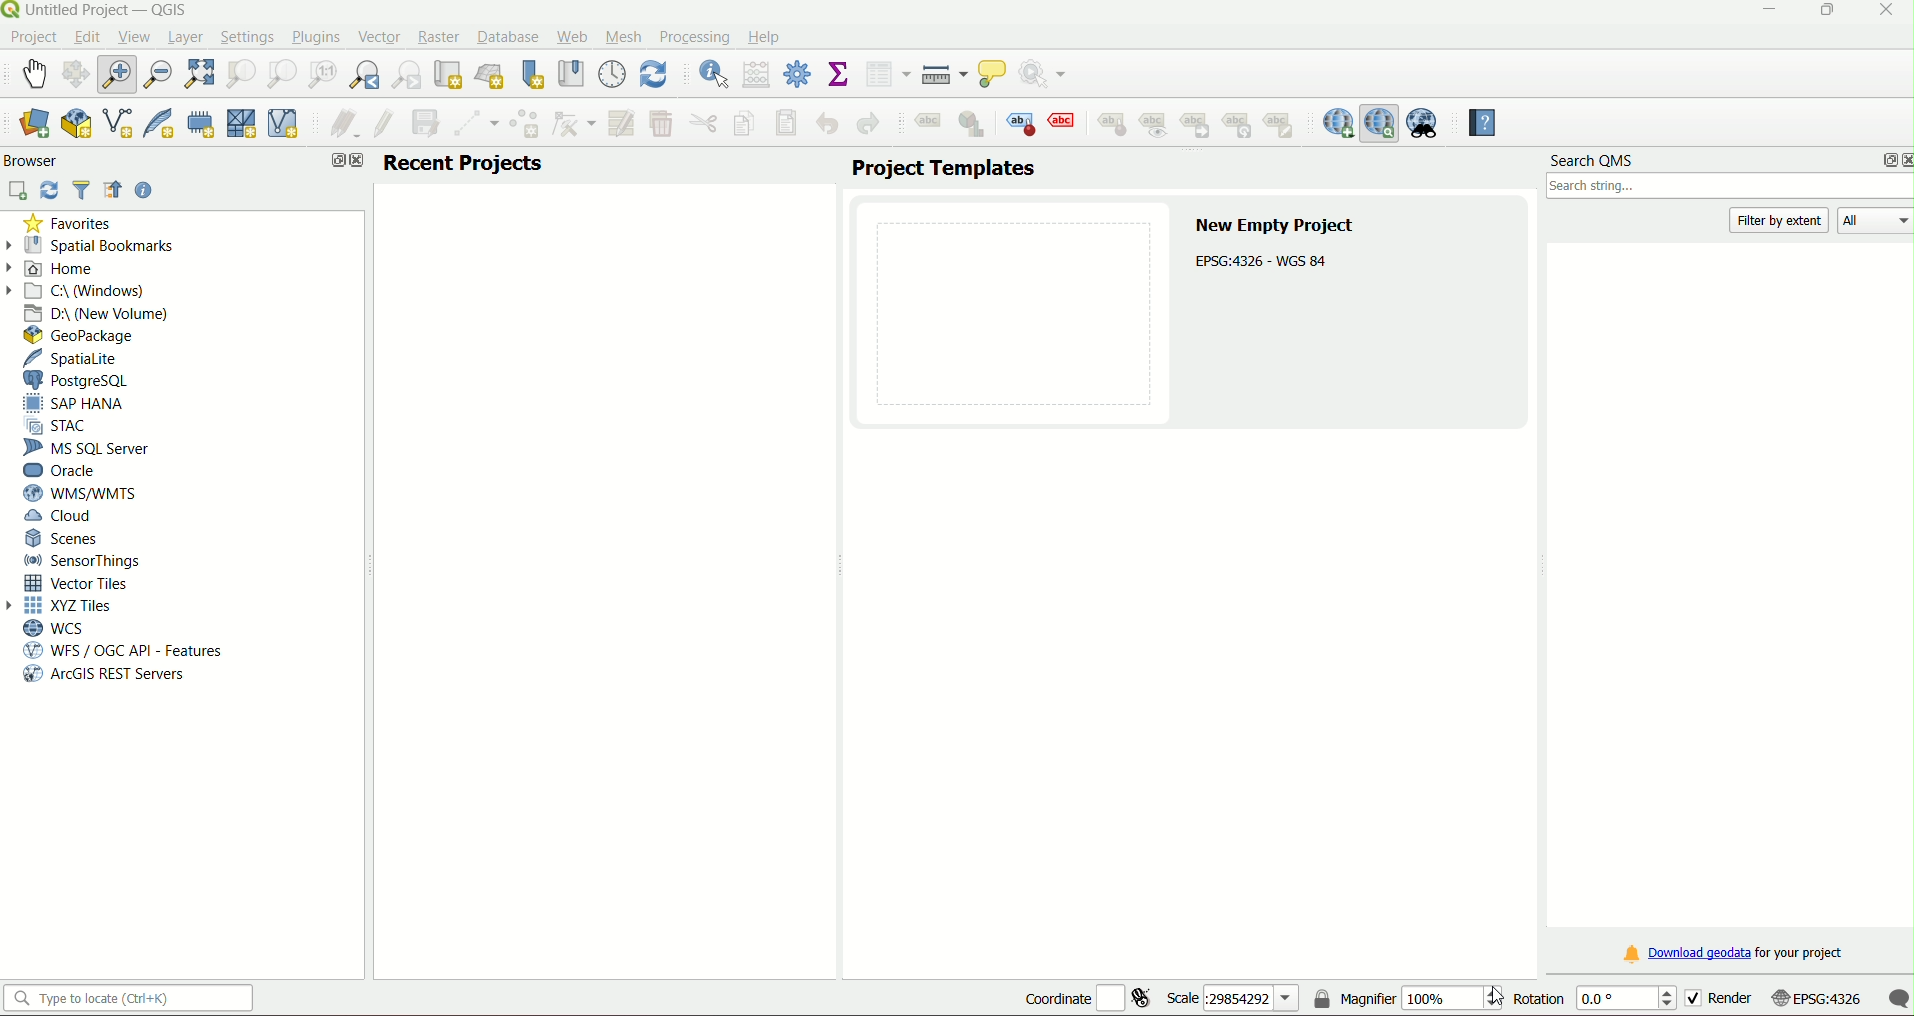  What do you see at coordinates (82, 380) in the screenshot?
I see `PostGre SQL` at bounding box center [82, 380].